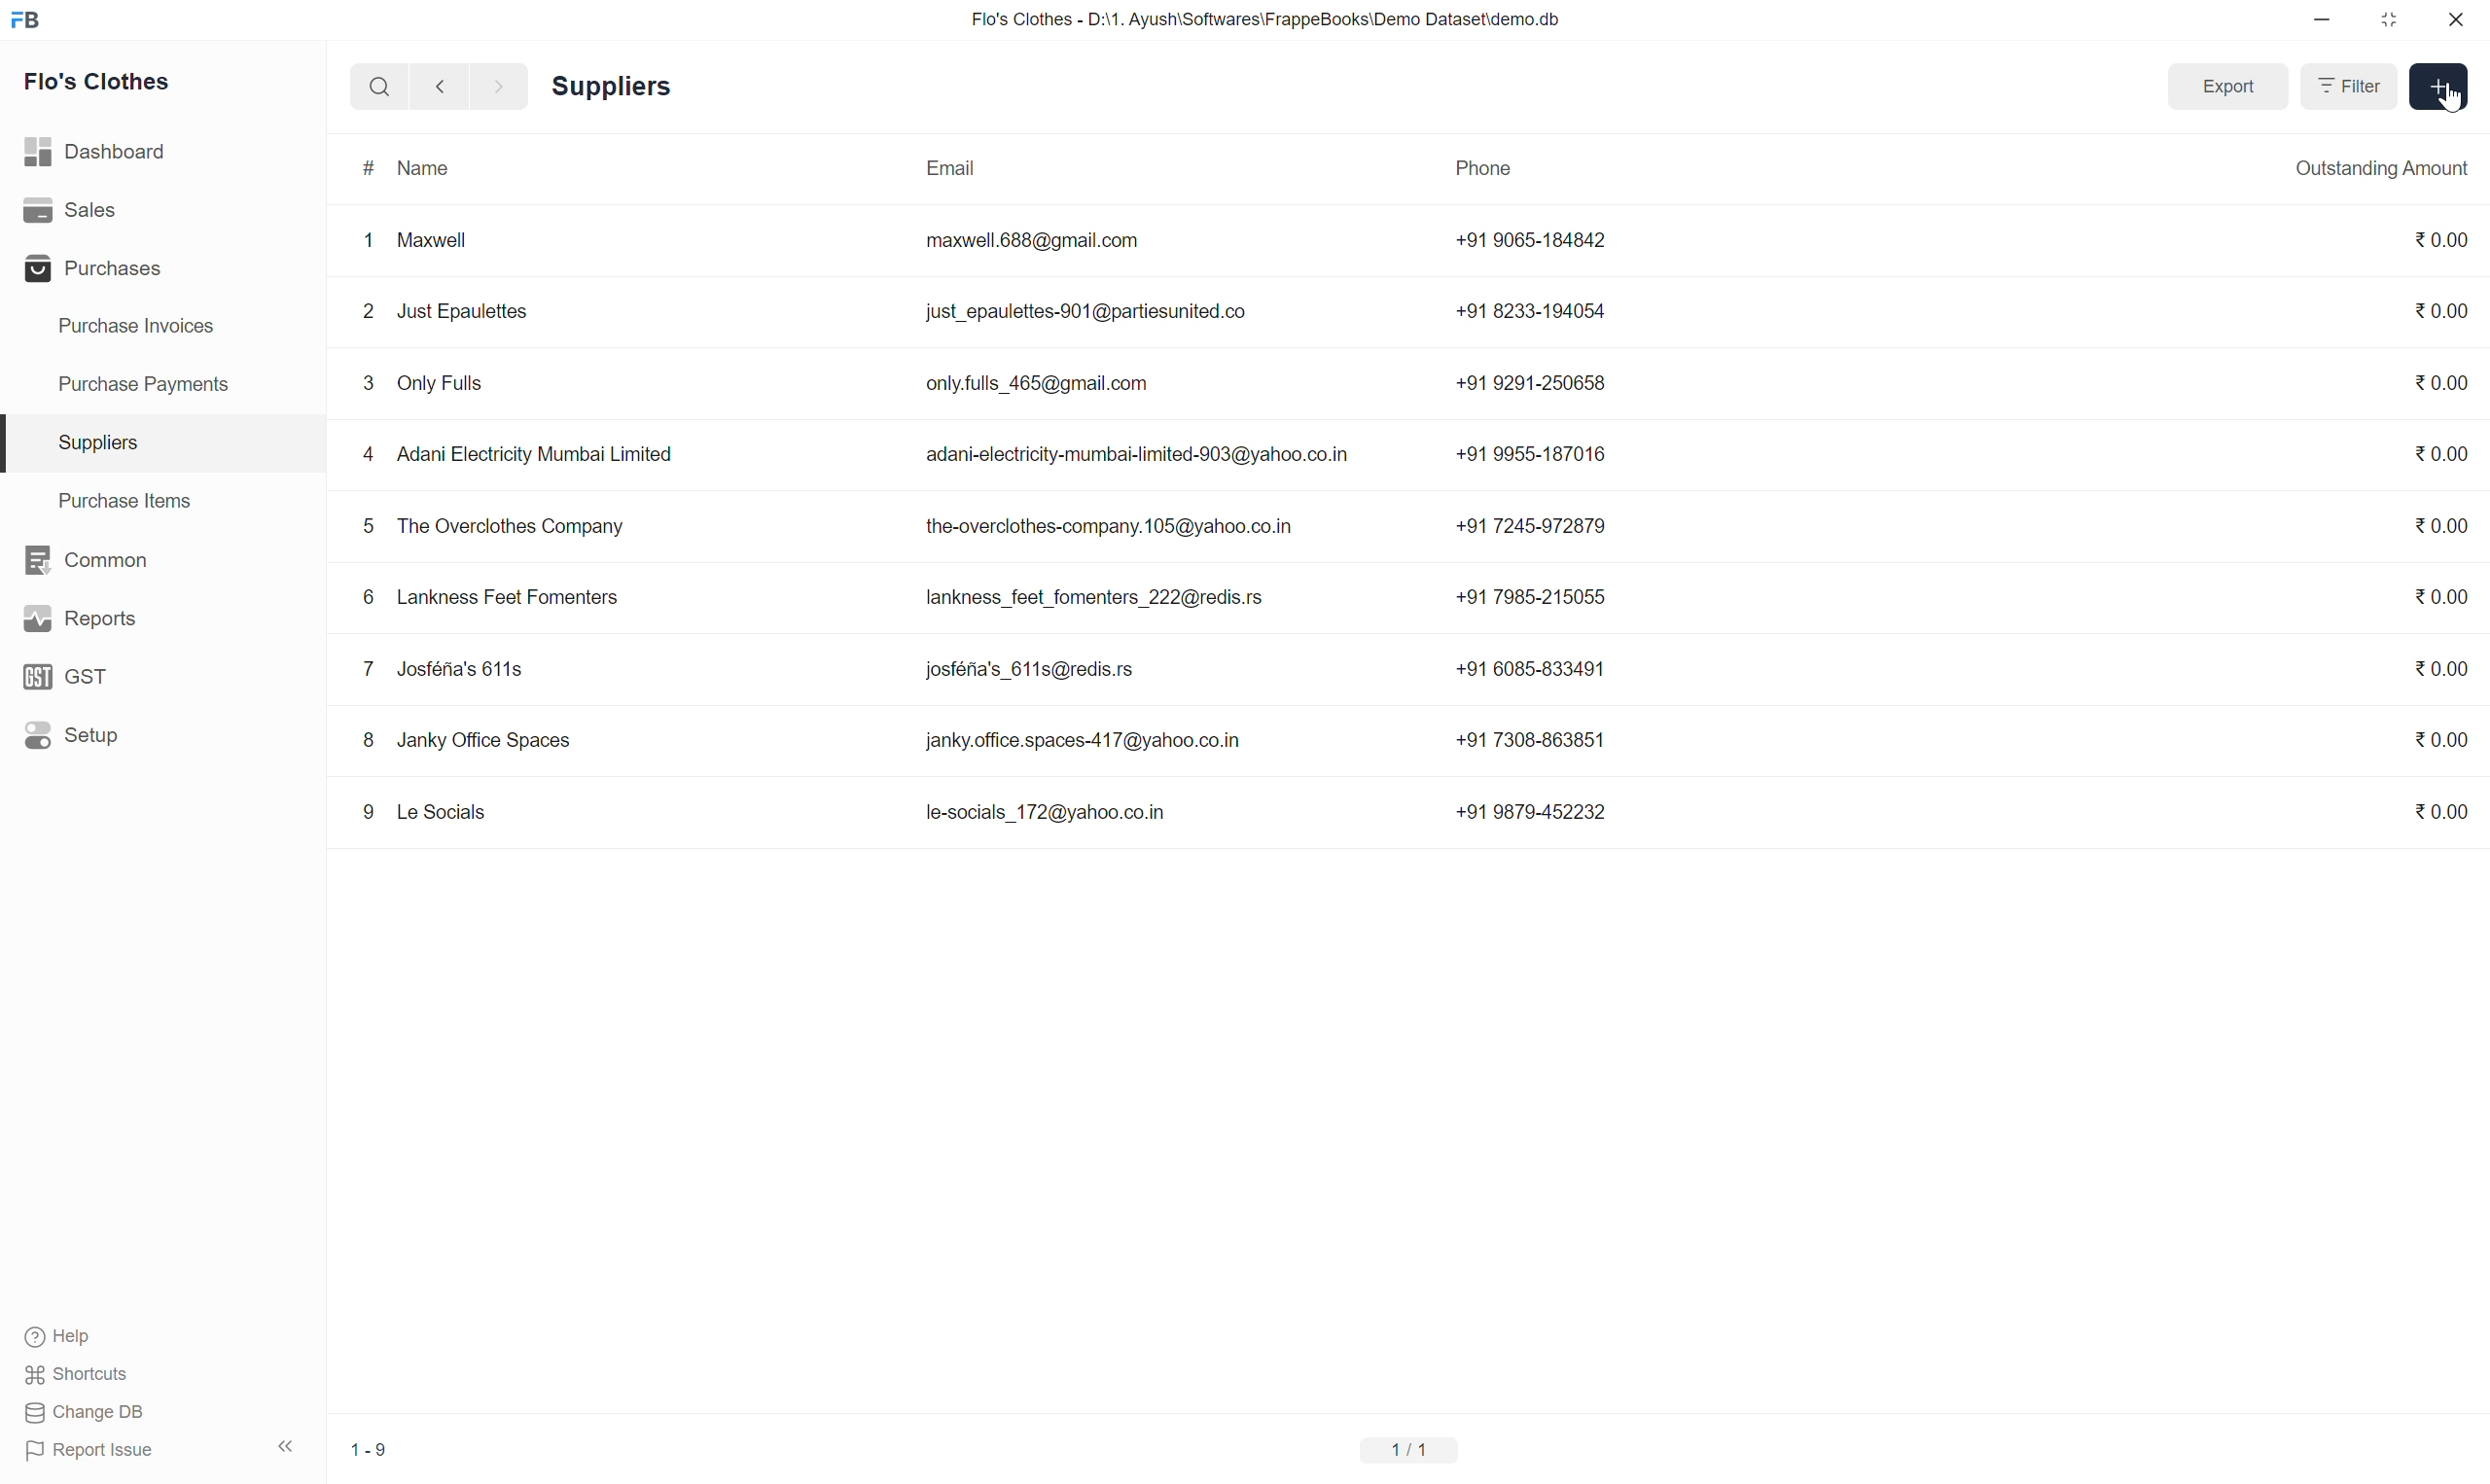 This screenshot has height=1484, width=2490. I want to click on 1/1, so click(1410, 1450).